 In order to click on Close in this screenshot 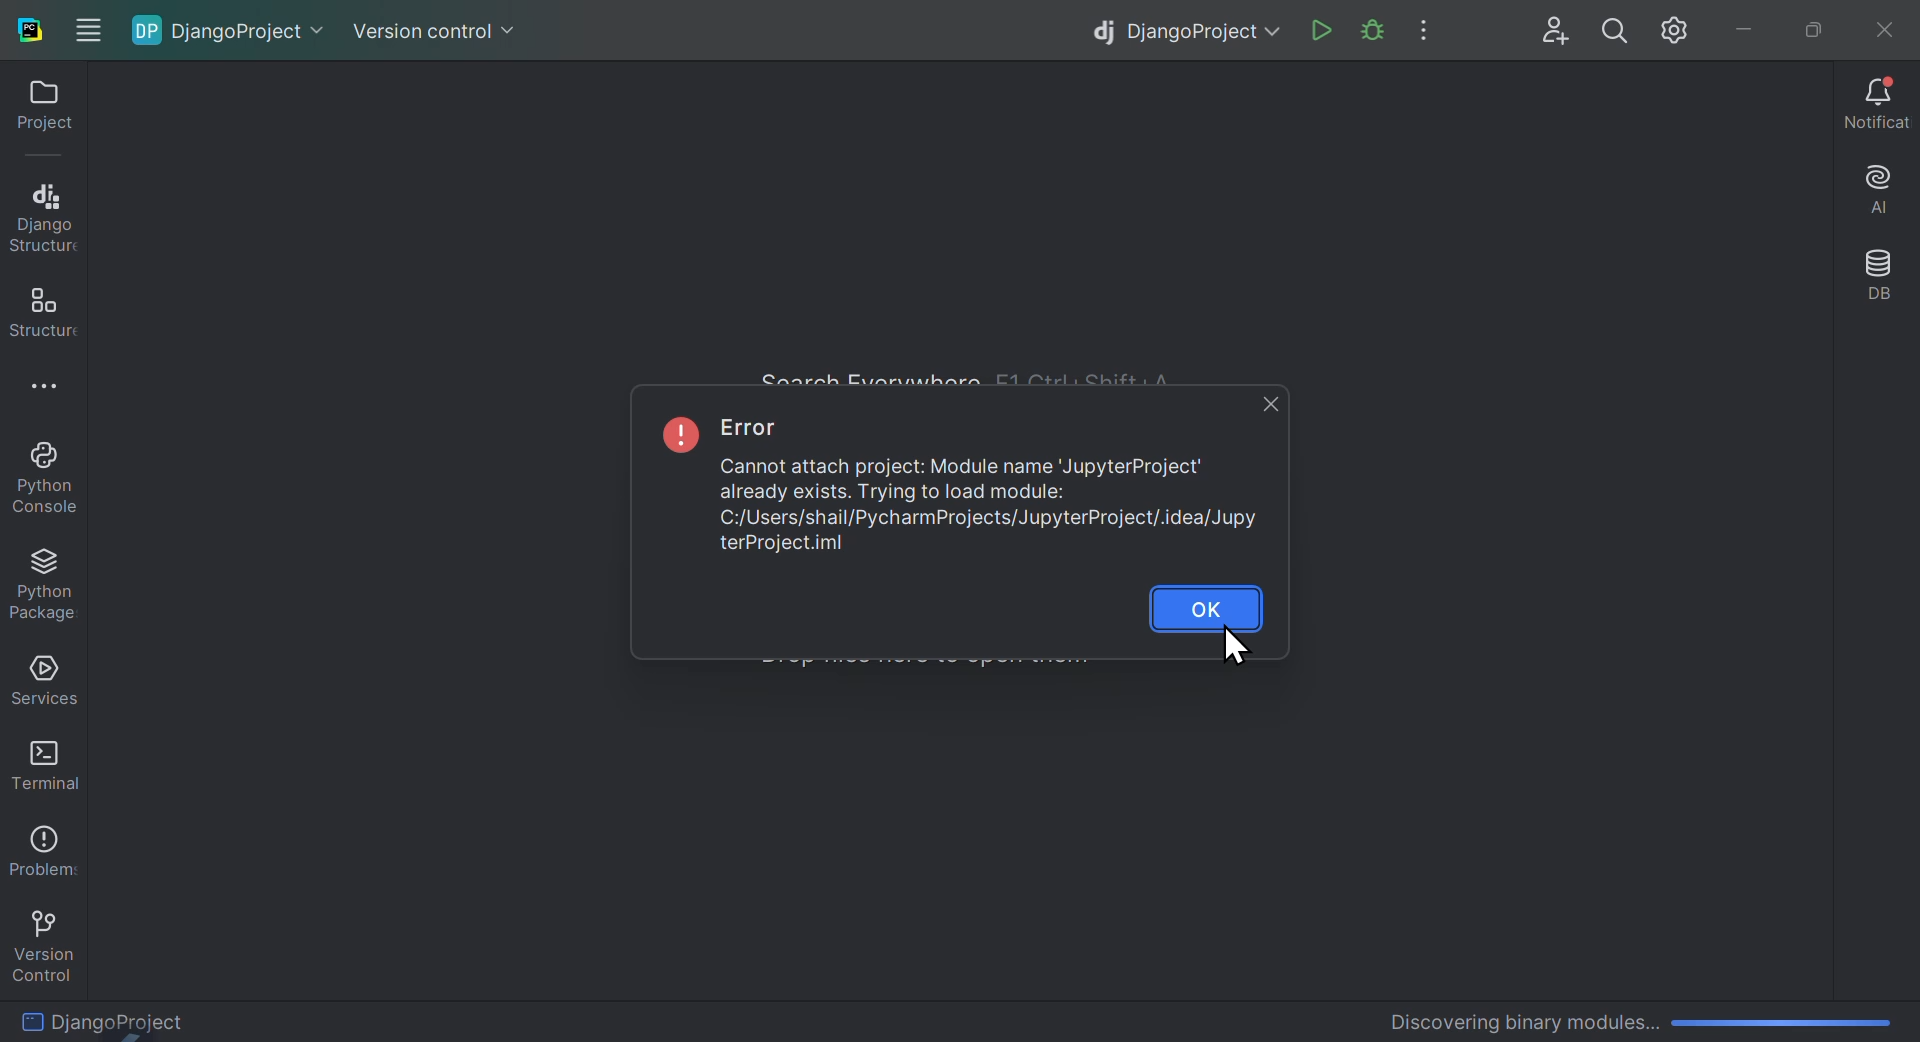, I will do `click(1880, 26)`.